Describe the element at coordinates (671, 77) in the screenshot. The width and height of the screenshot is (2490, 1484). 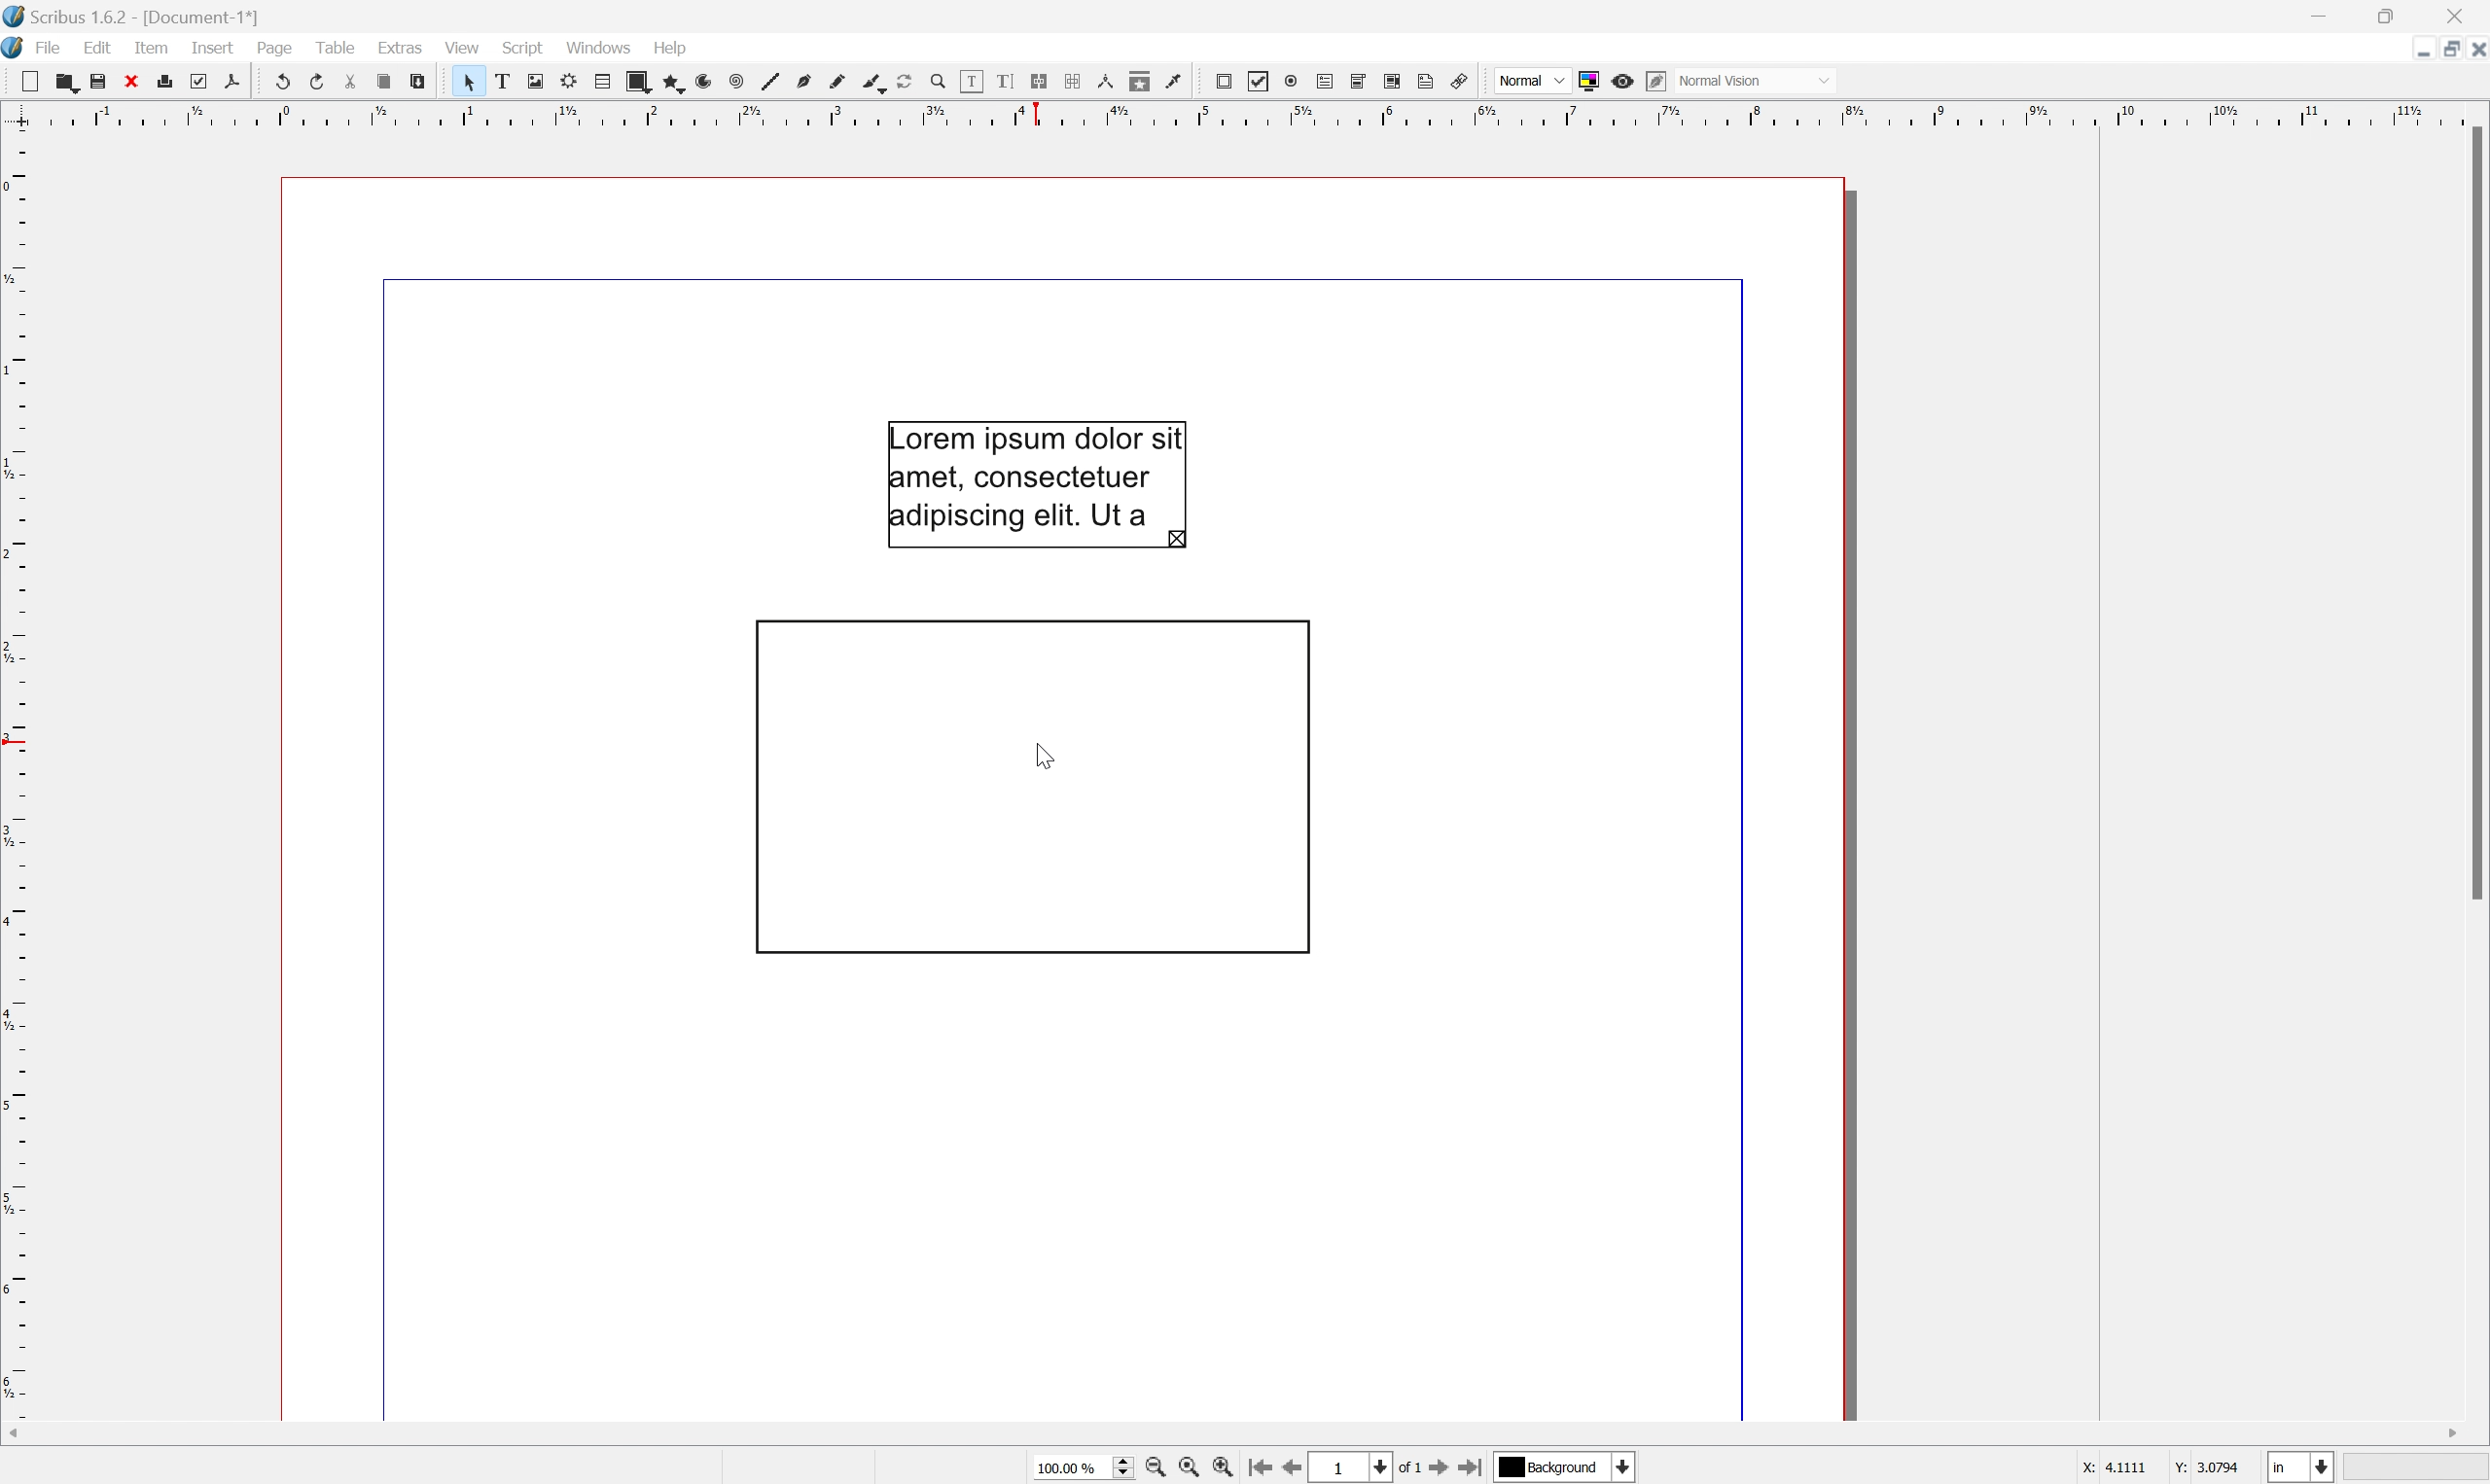
I see `Polygon` at that location.